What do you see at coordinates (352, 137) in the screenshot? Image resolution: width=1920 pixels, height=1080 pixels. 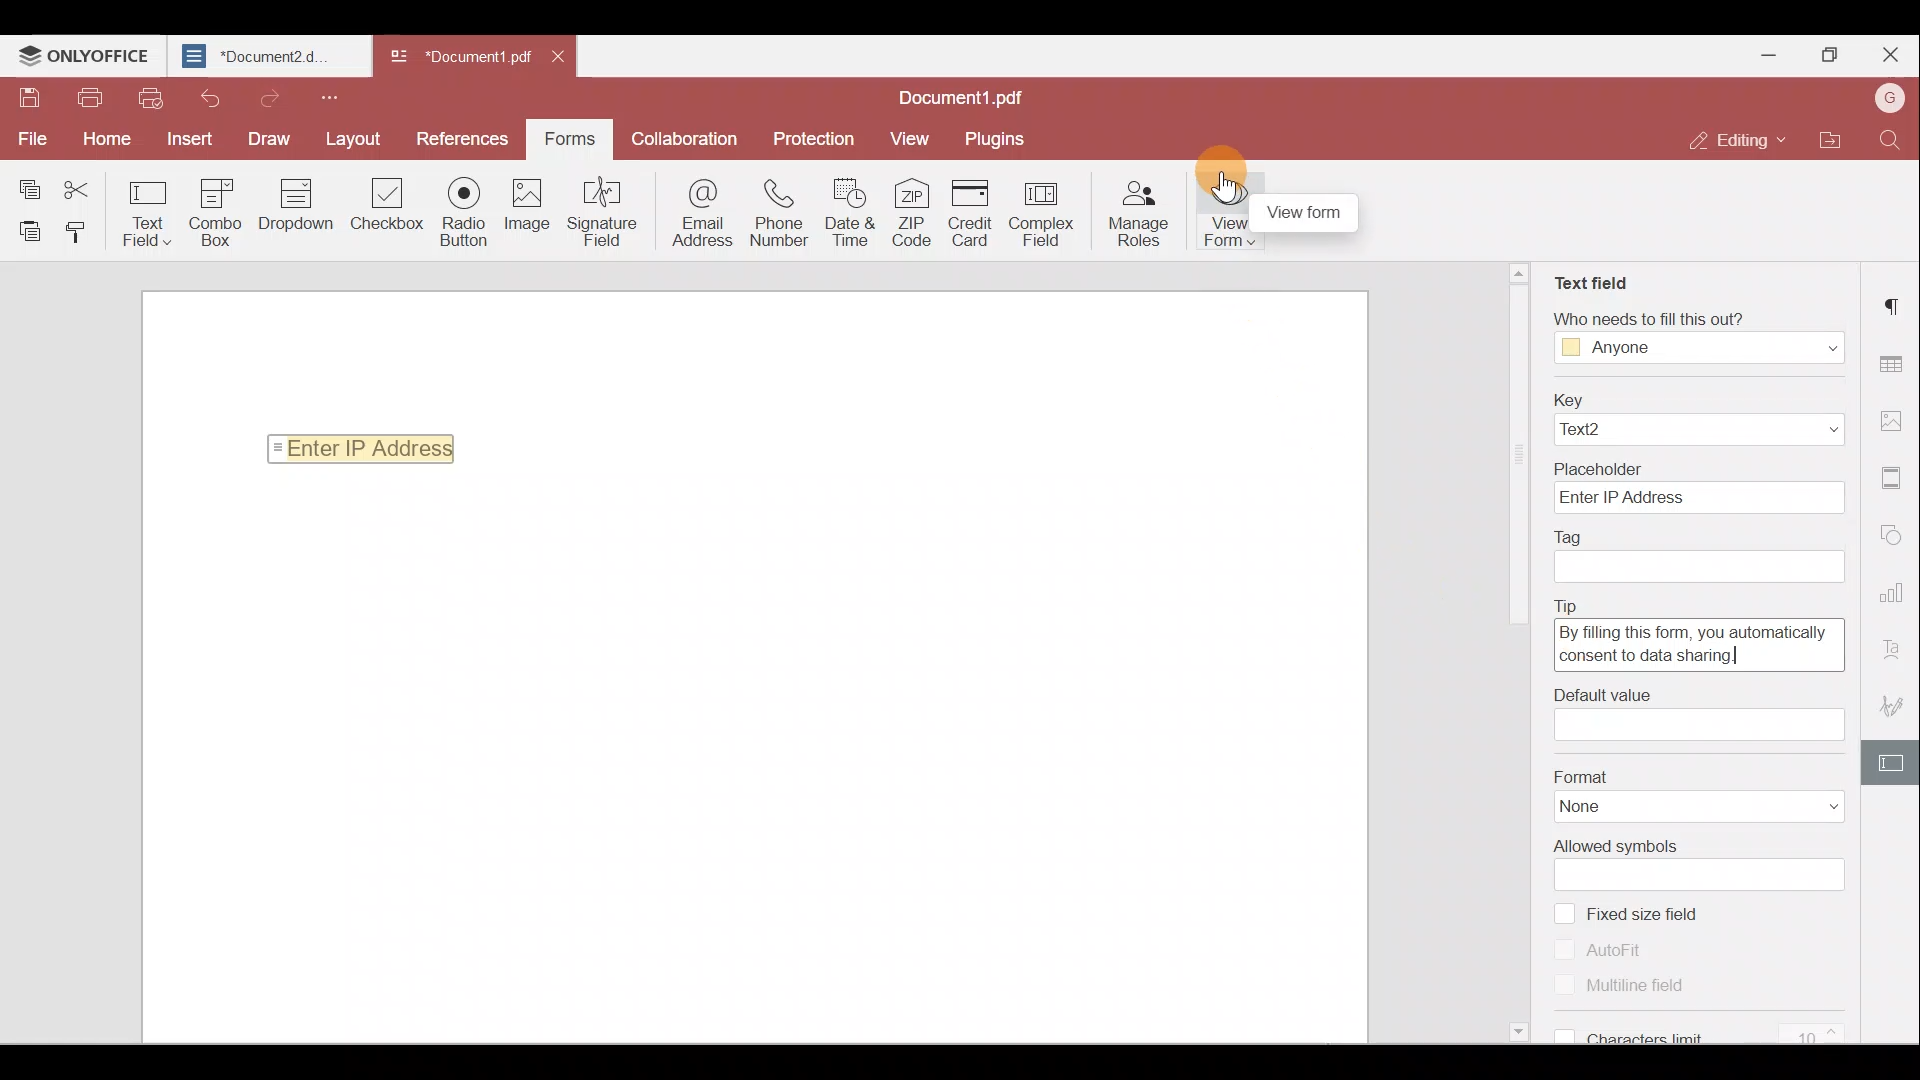 I see `Layout` at bounding box center [352, 137].